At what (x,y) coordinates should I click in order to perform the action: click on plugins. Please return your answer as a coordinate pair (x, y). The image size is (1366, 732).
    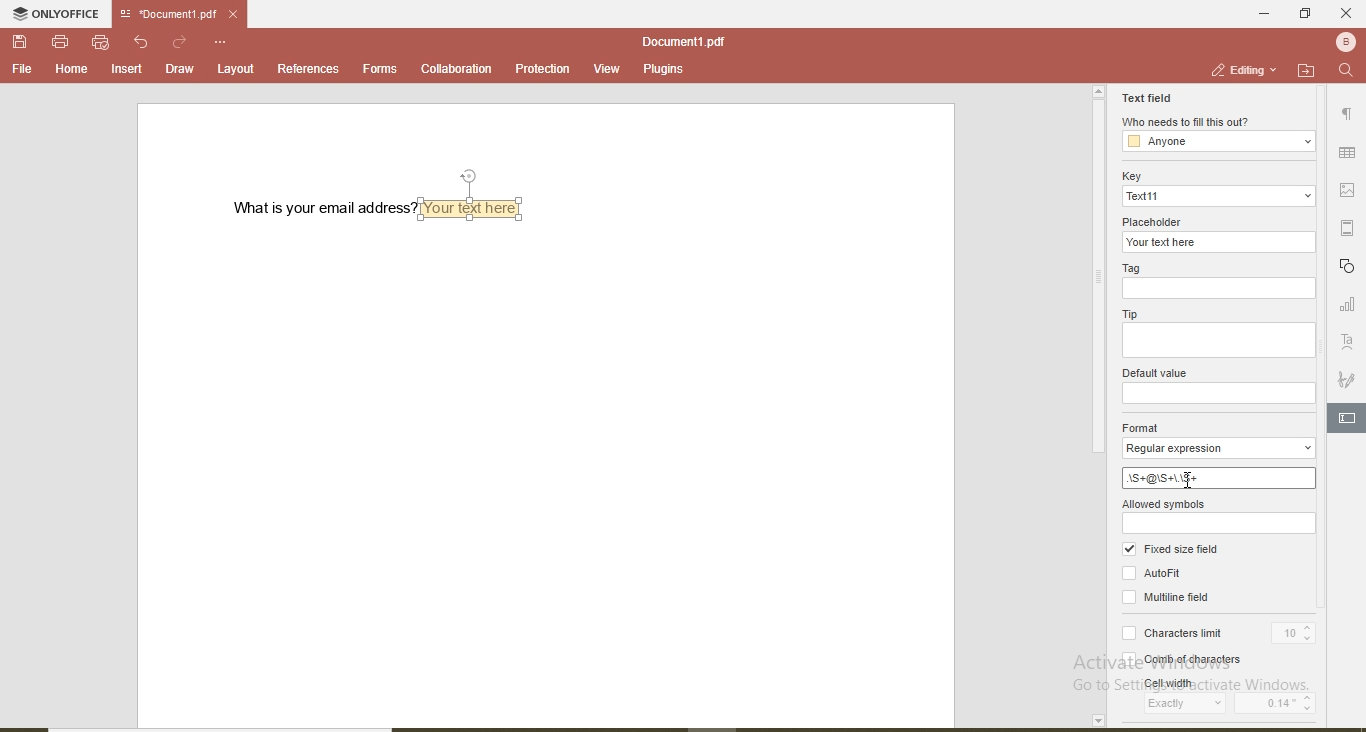
    Looking at the image, I should click on (662, 71).